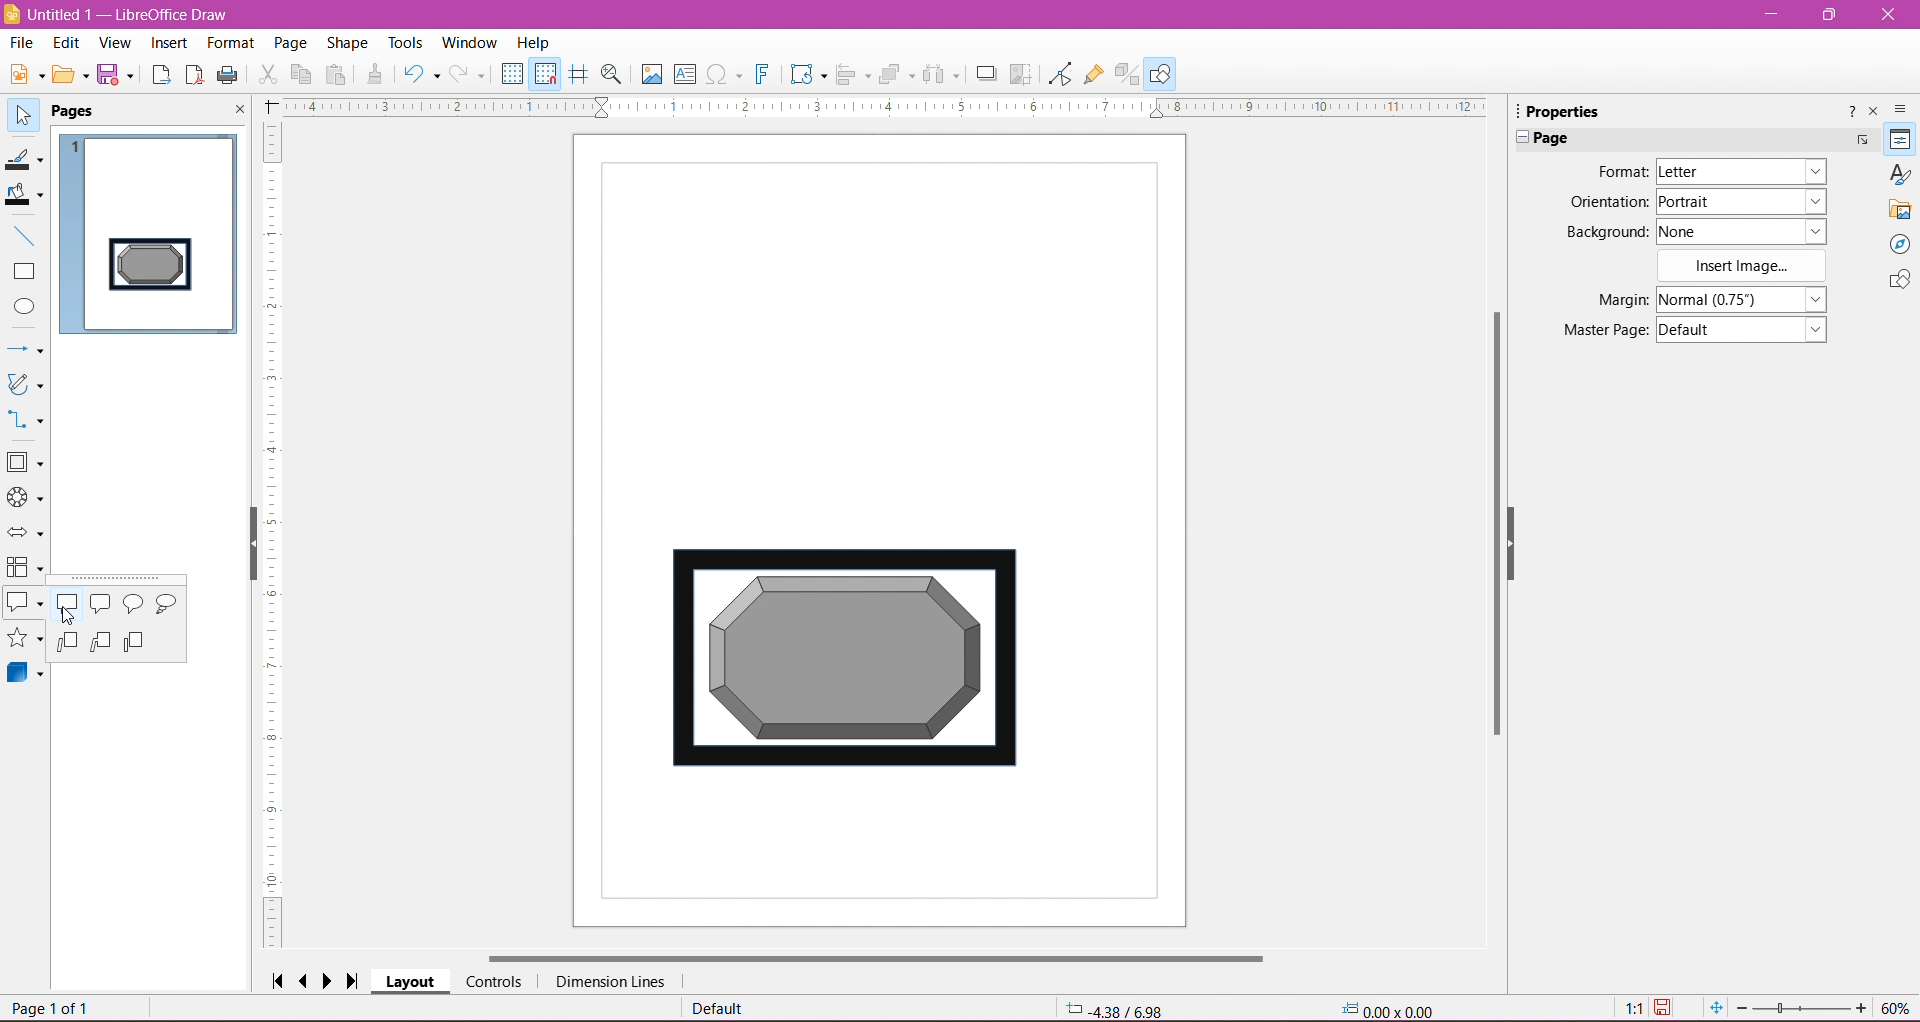  What do you see at coordinates (534, 42) in the screenshot?
I see `Help` at bounding box center [534, 42].